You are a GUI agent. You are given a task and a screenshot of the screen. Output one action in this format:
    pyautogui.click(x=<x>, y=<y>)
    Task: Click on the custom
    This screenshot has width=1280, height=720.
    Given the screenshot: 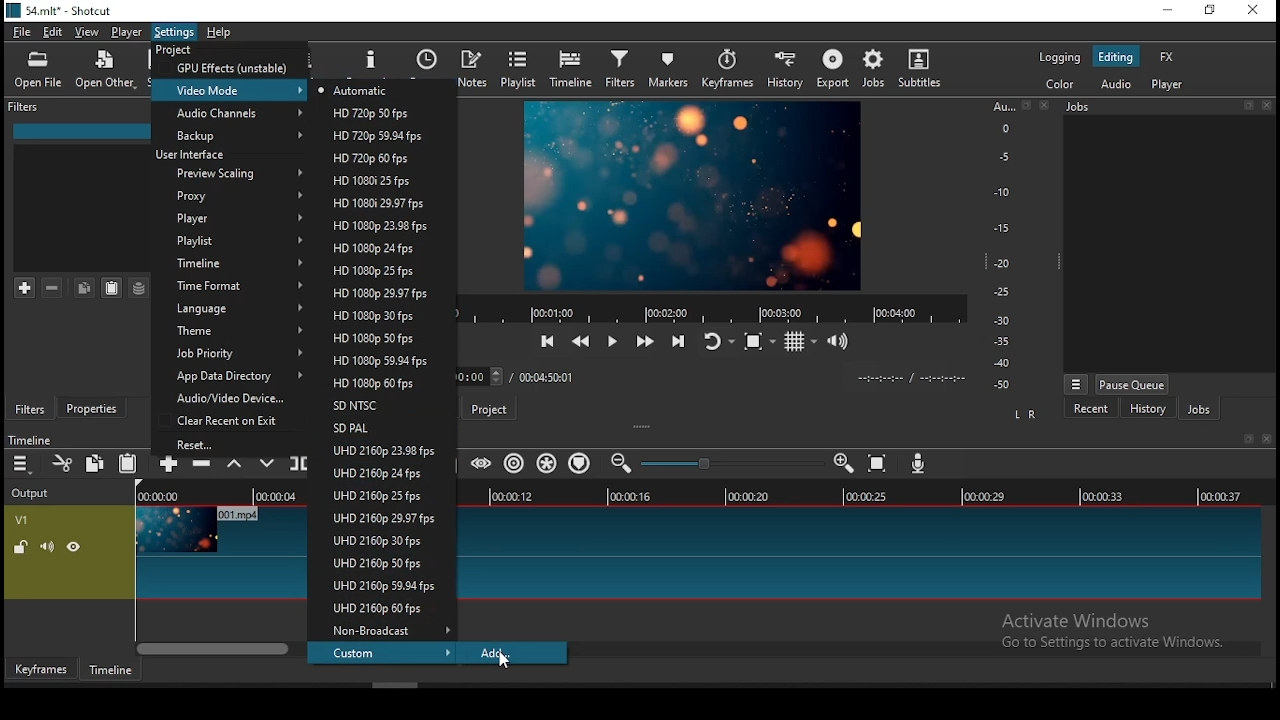 What is the action you would take?
    pyautogui.click(x=385, y=653)
    